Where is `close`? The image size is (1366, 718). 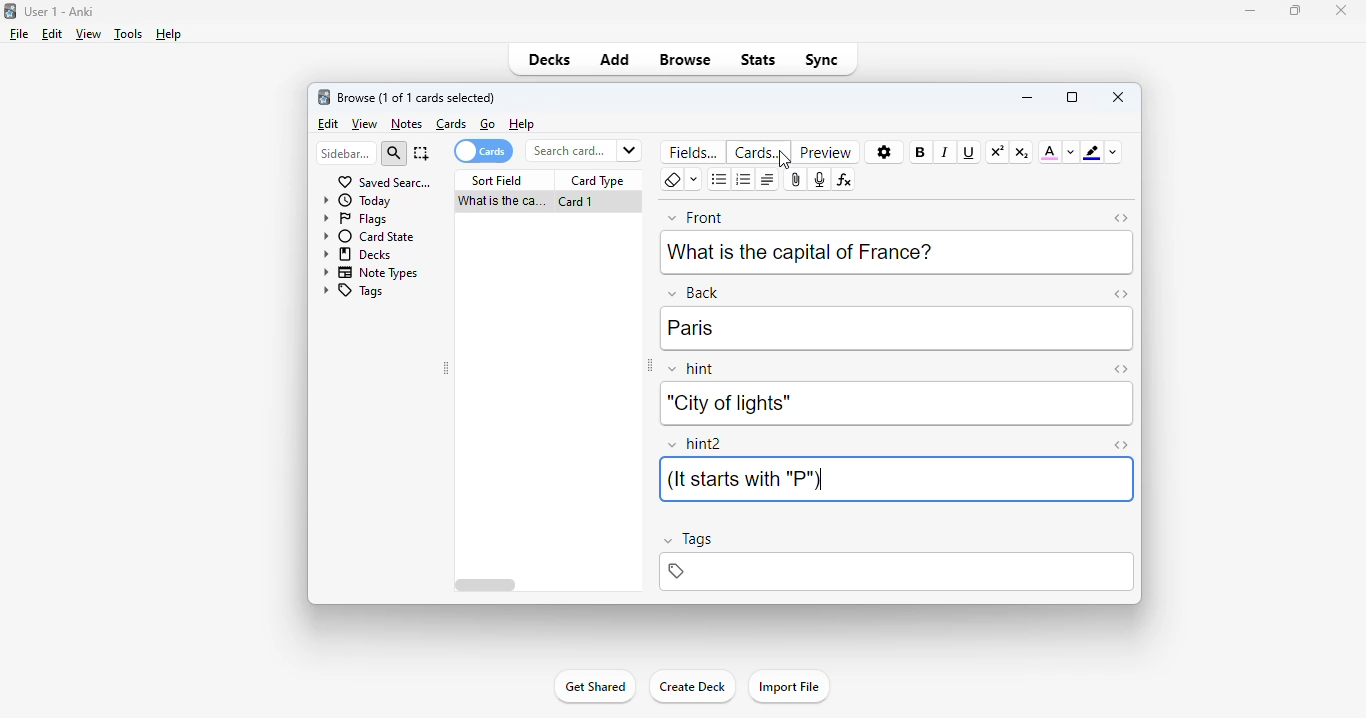 close is located at coordinates (1119, 96).